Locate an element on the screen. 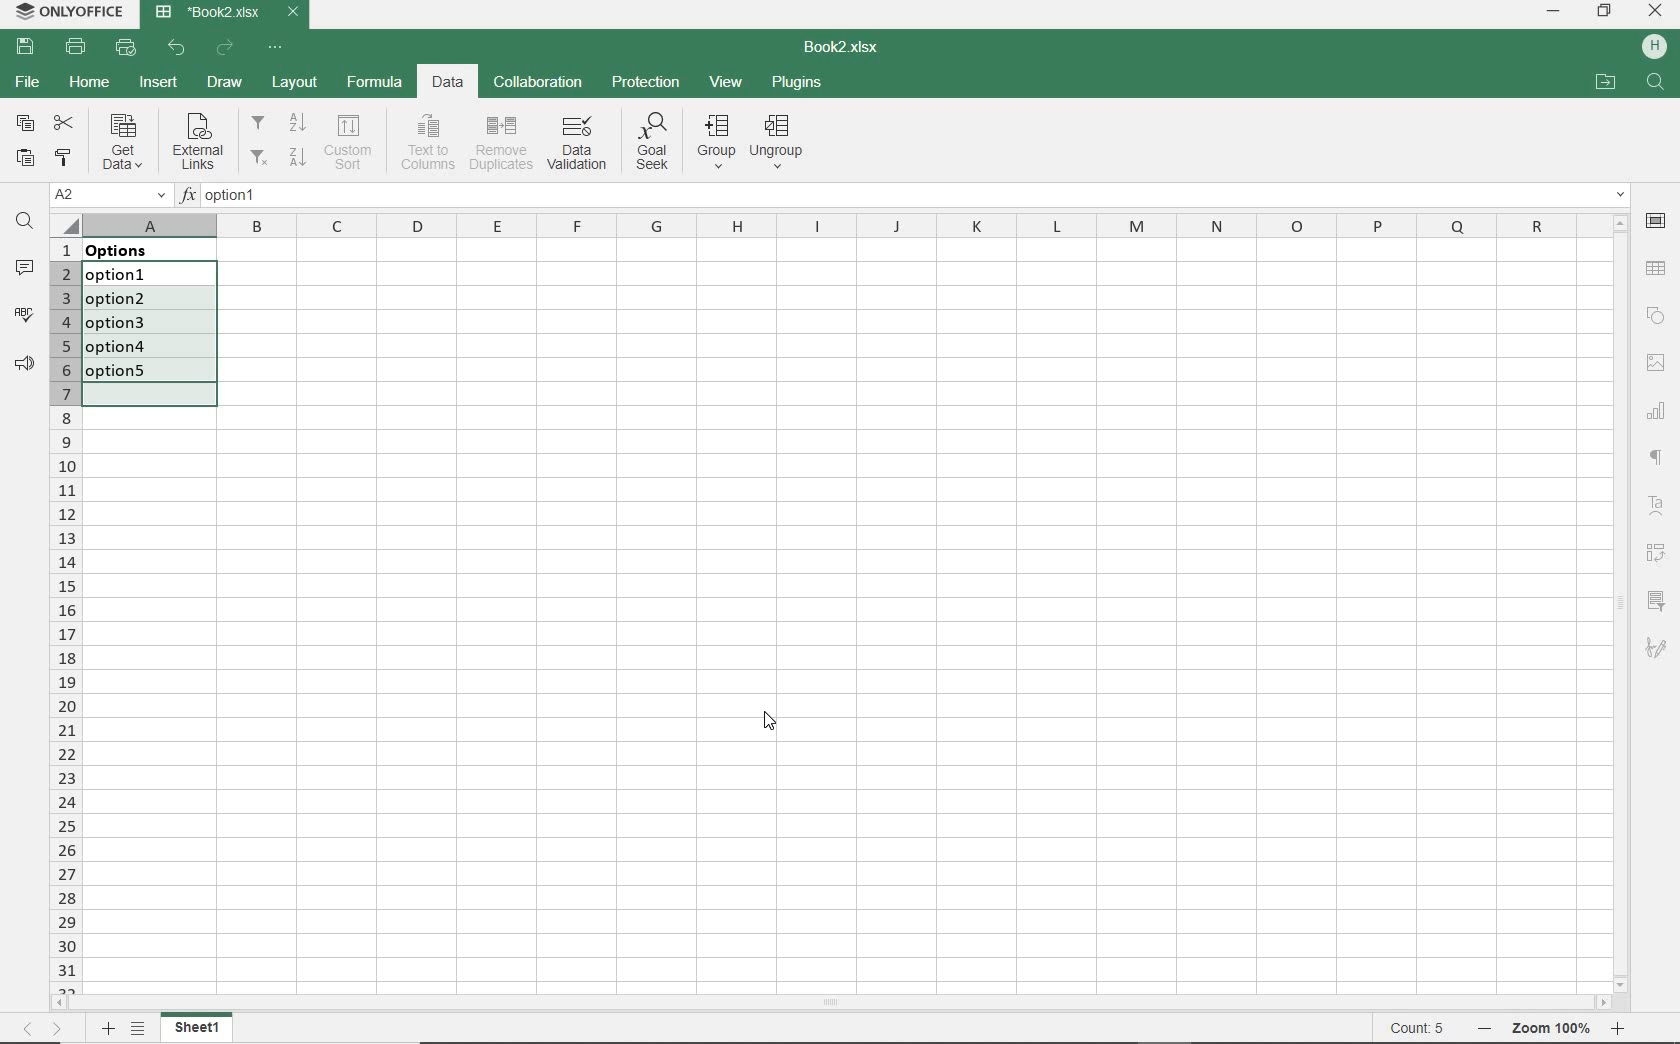  INSERT FUNCTION is located at coordinates (904, 198).